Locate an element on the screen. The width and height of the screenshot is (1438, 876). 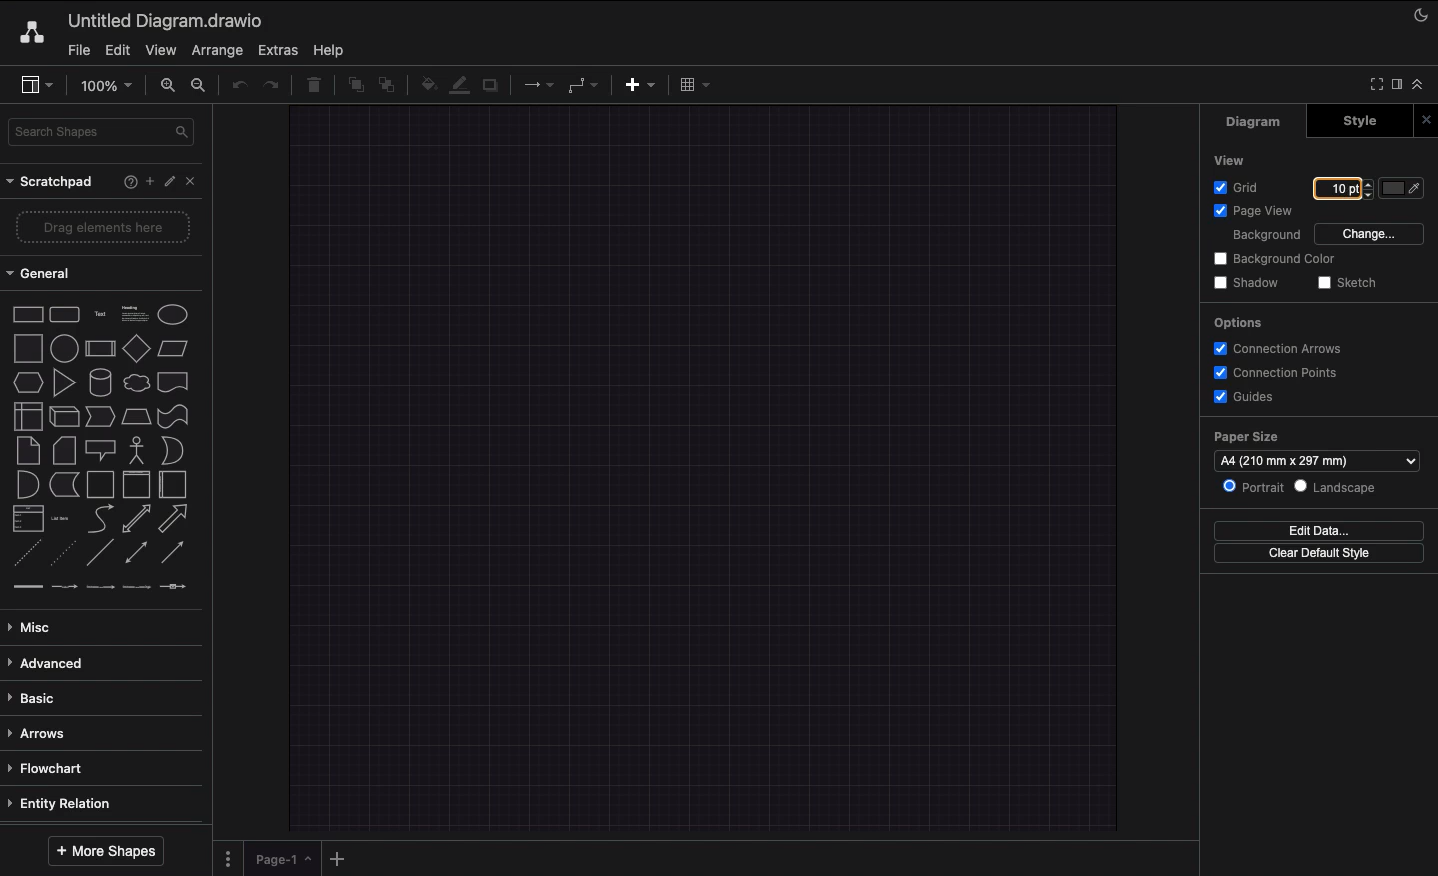
View is located at coordinates (1227, 160).